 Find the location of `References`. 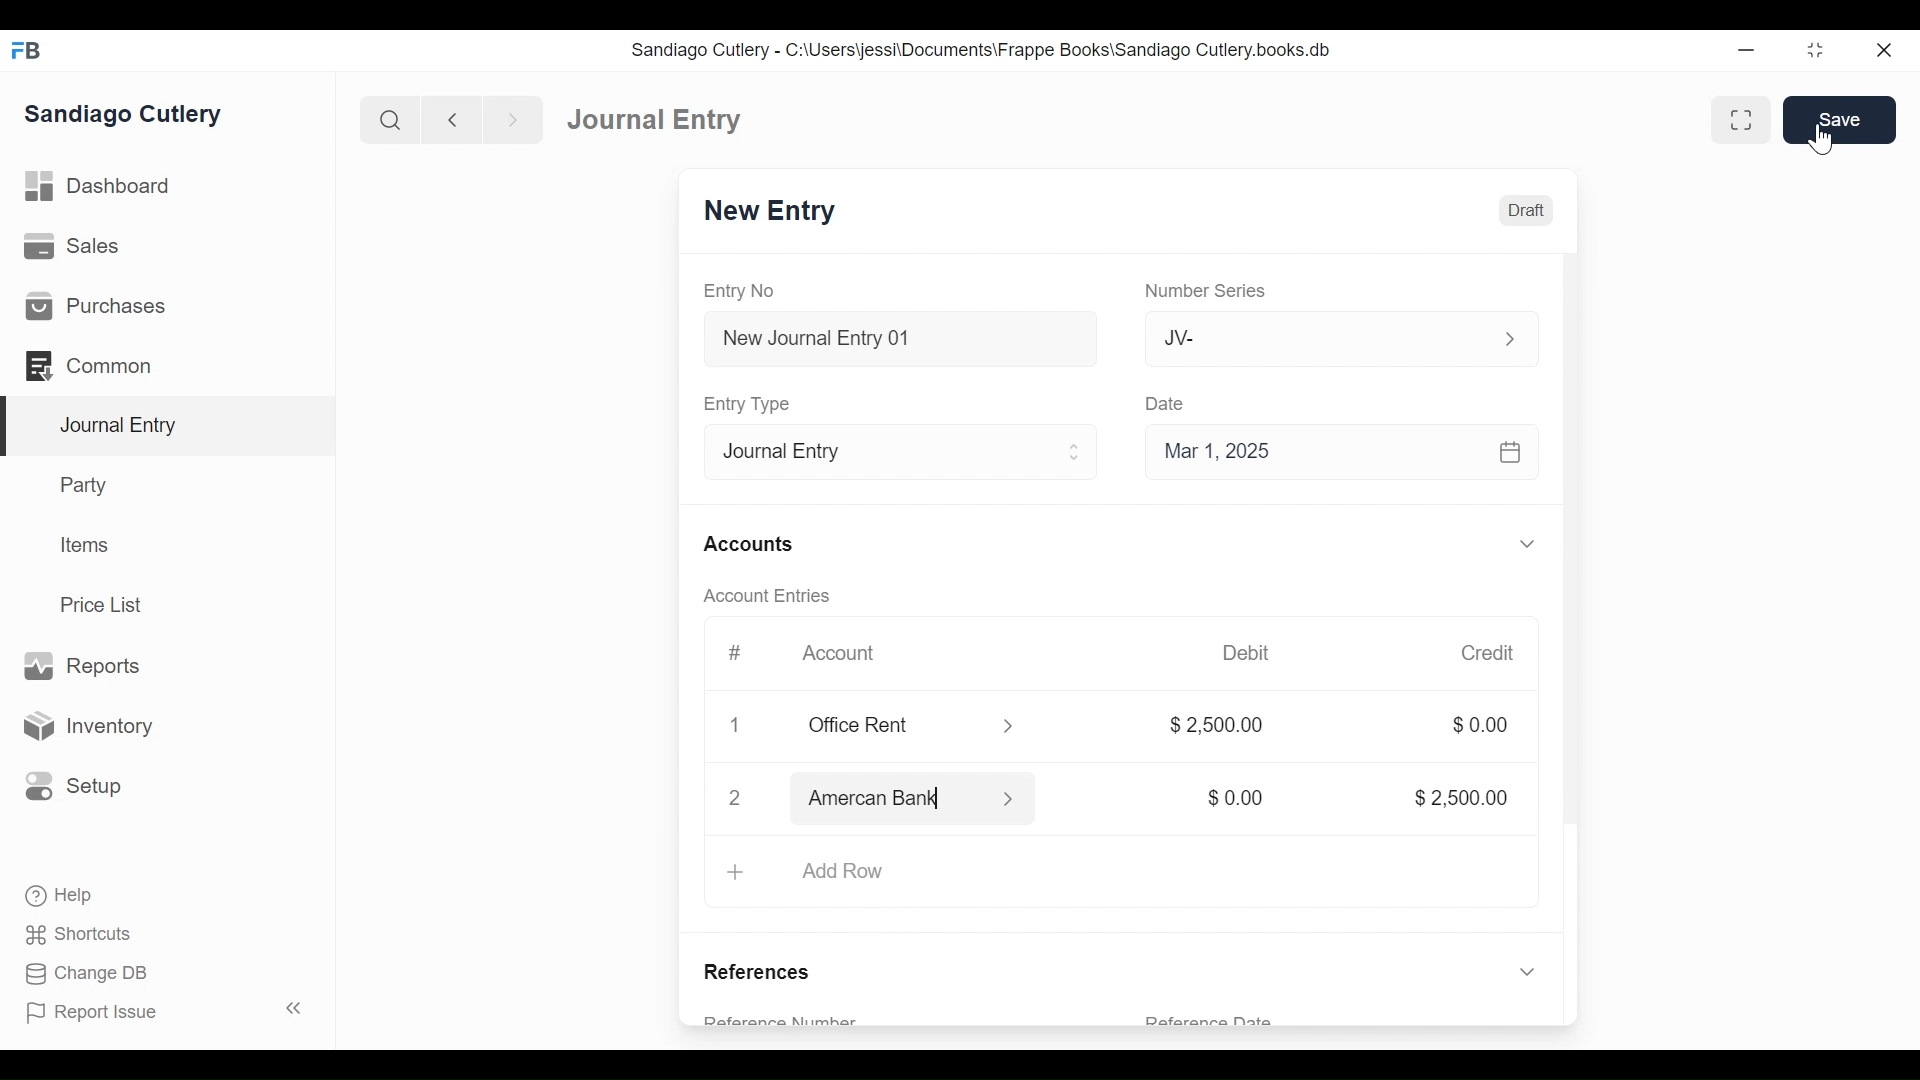

References is located at coordinates (765, 967).